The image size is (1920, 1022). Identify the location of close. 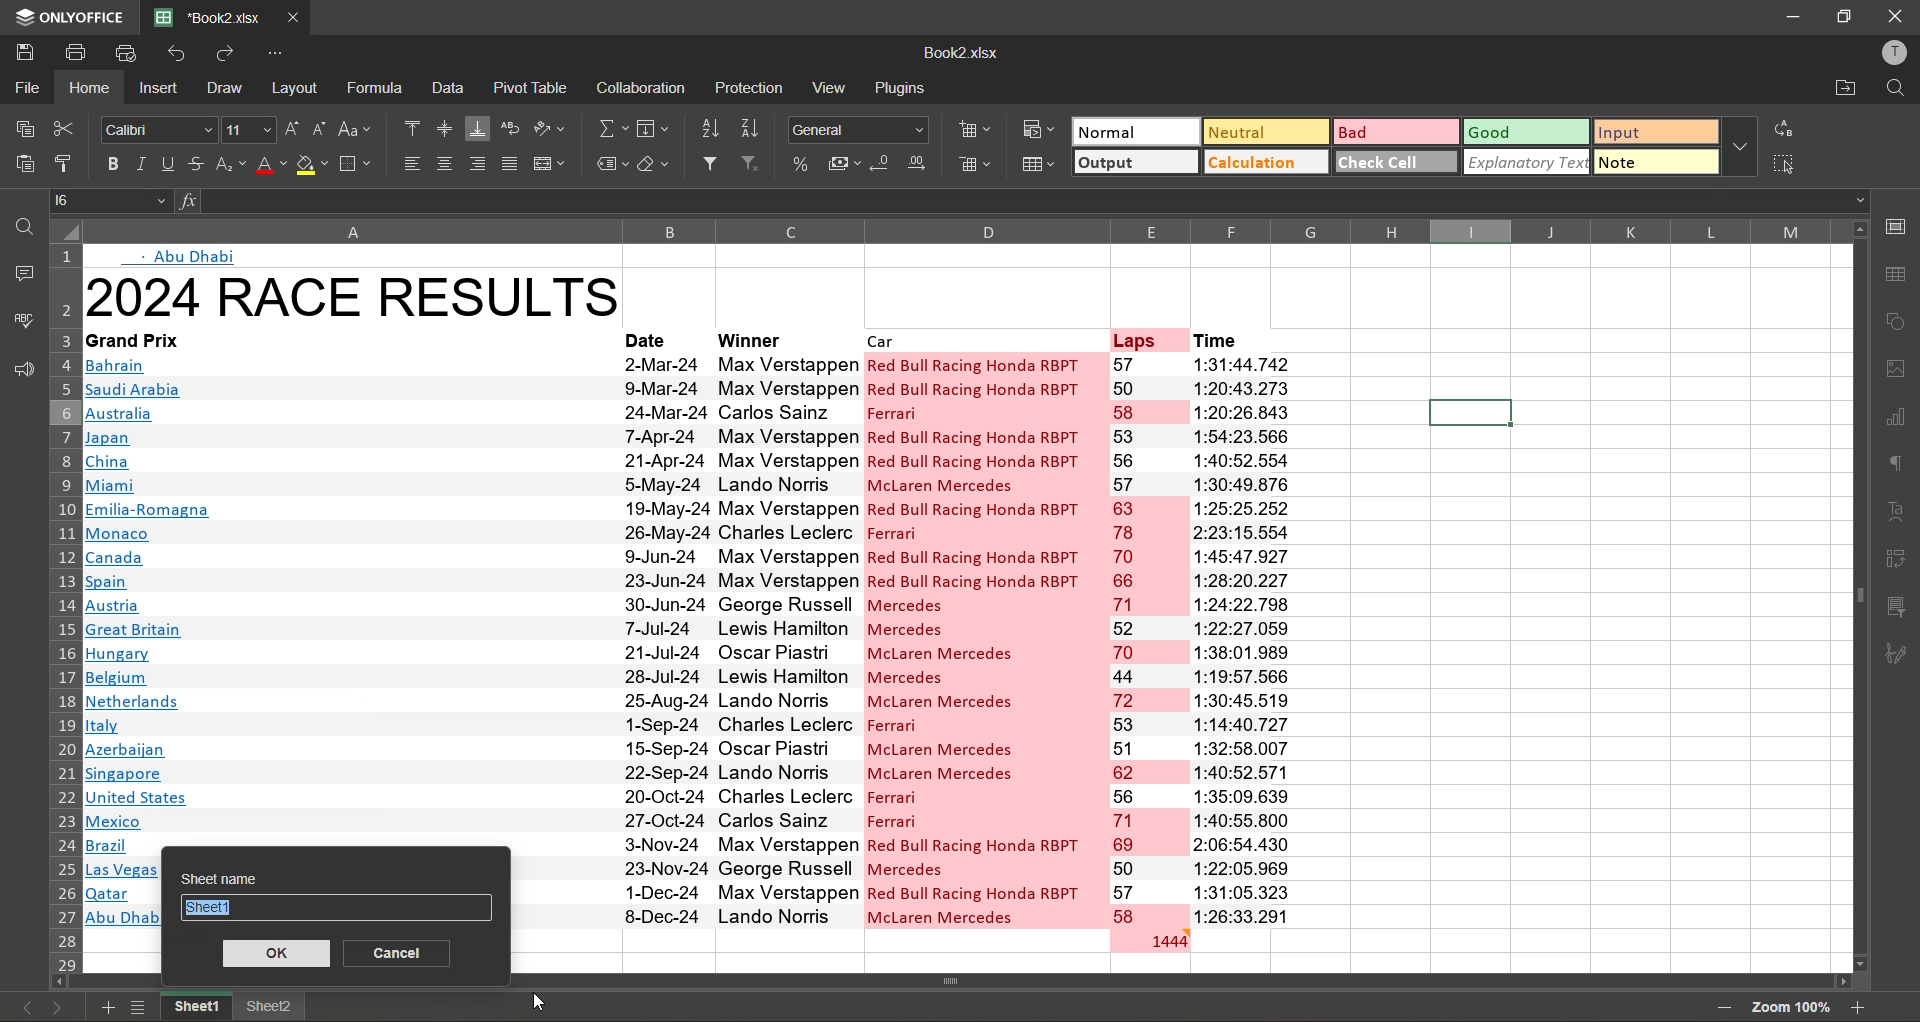
(1896, 18).